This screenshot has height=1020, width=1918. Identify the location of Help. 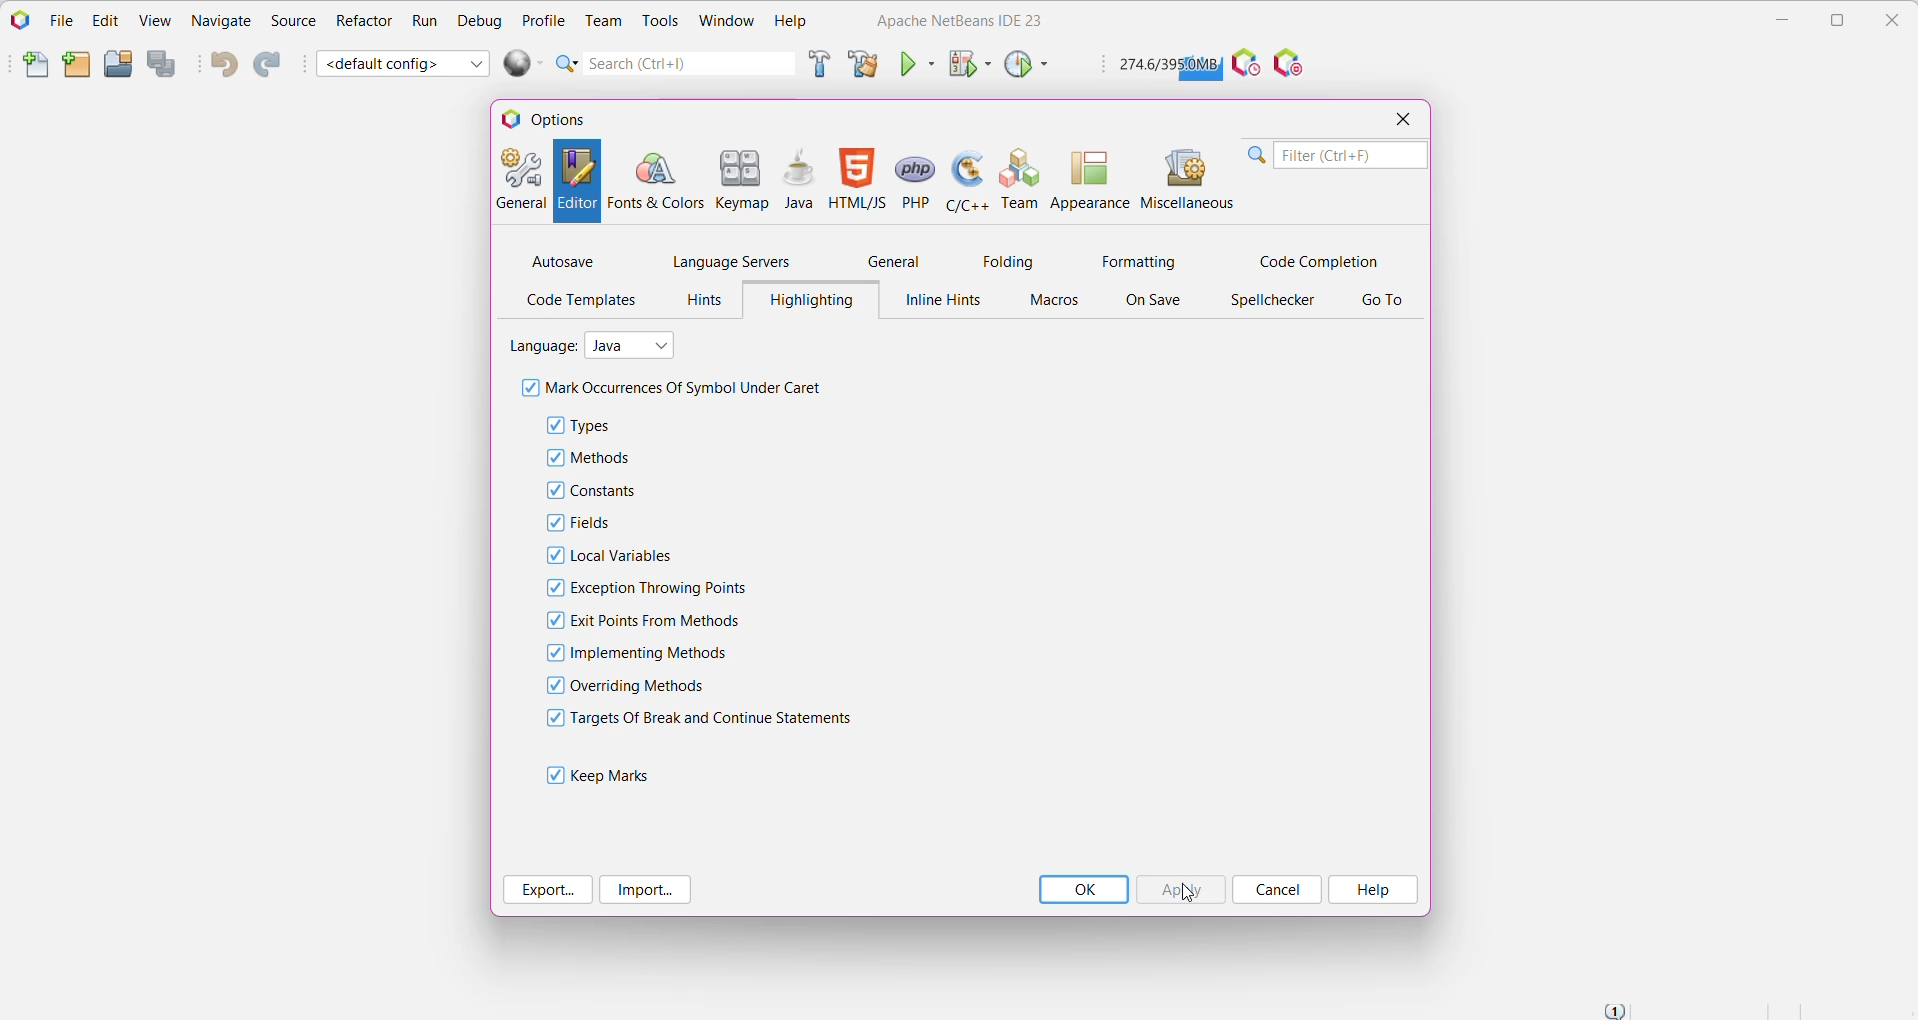
(792, 22).